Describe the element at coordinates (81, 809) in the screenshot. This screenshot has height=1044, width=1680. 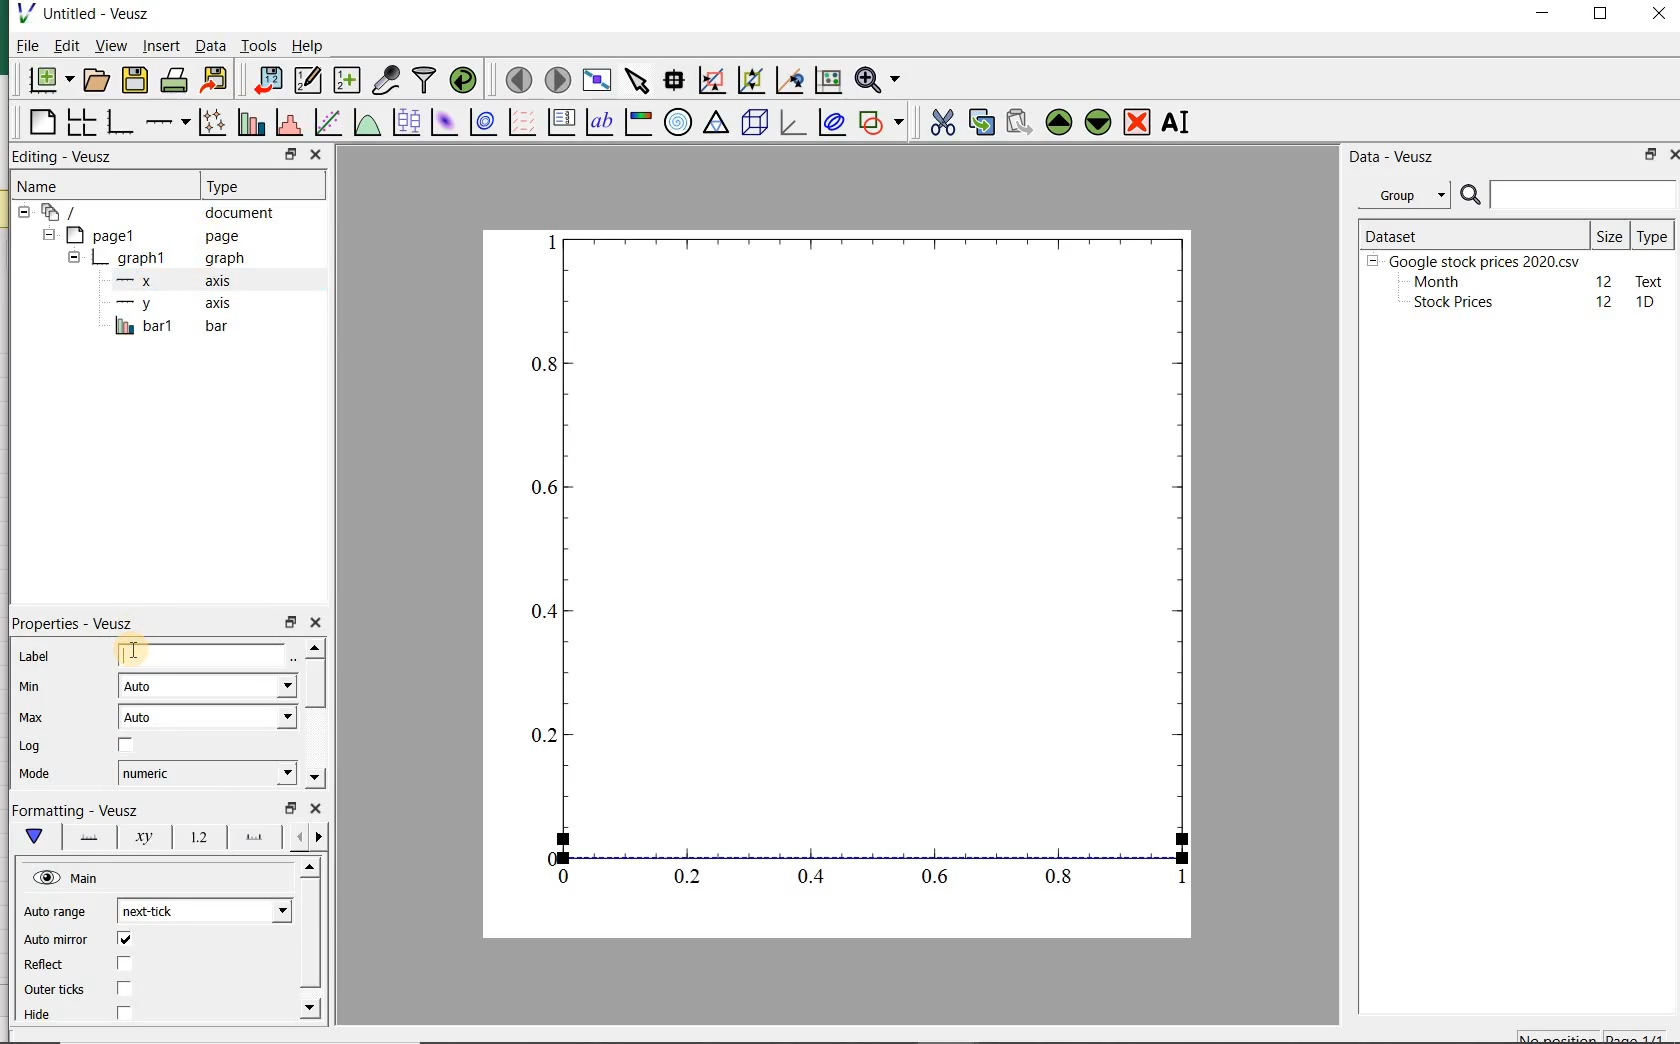
I see `Formatting - Veusz` at that location.